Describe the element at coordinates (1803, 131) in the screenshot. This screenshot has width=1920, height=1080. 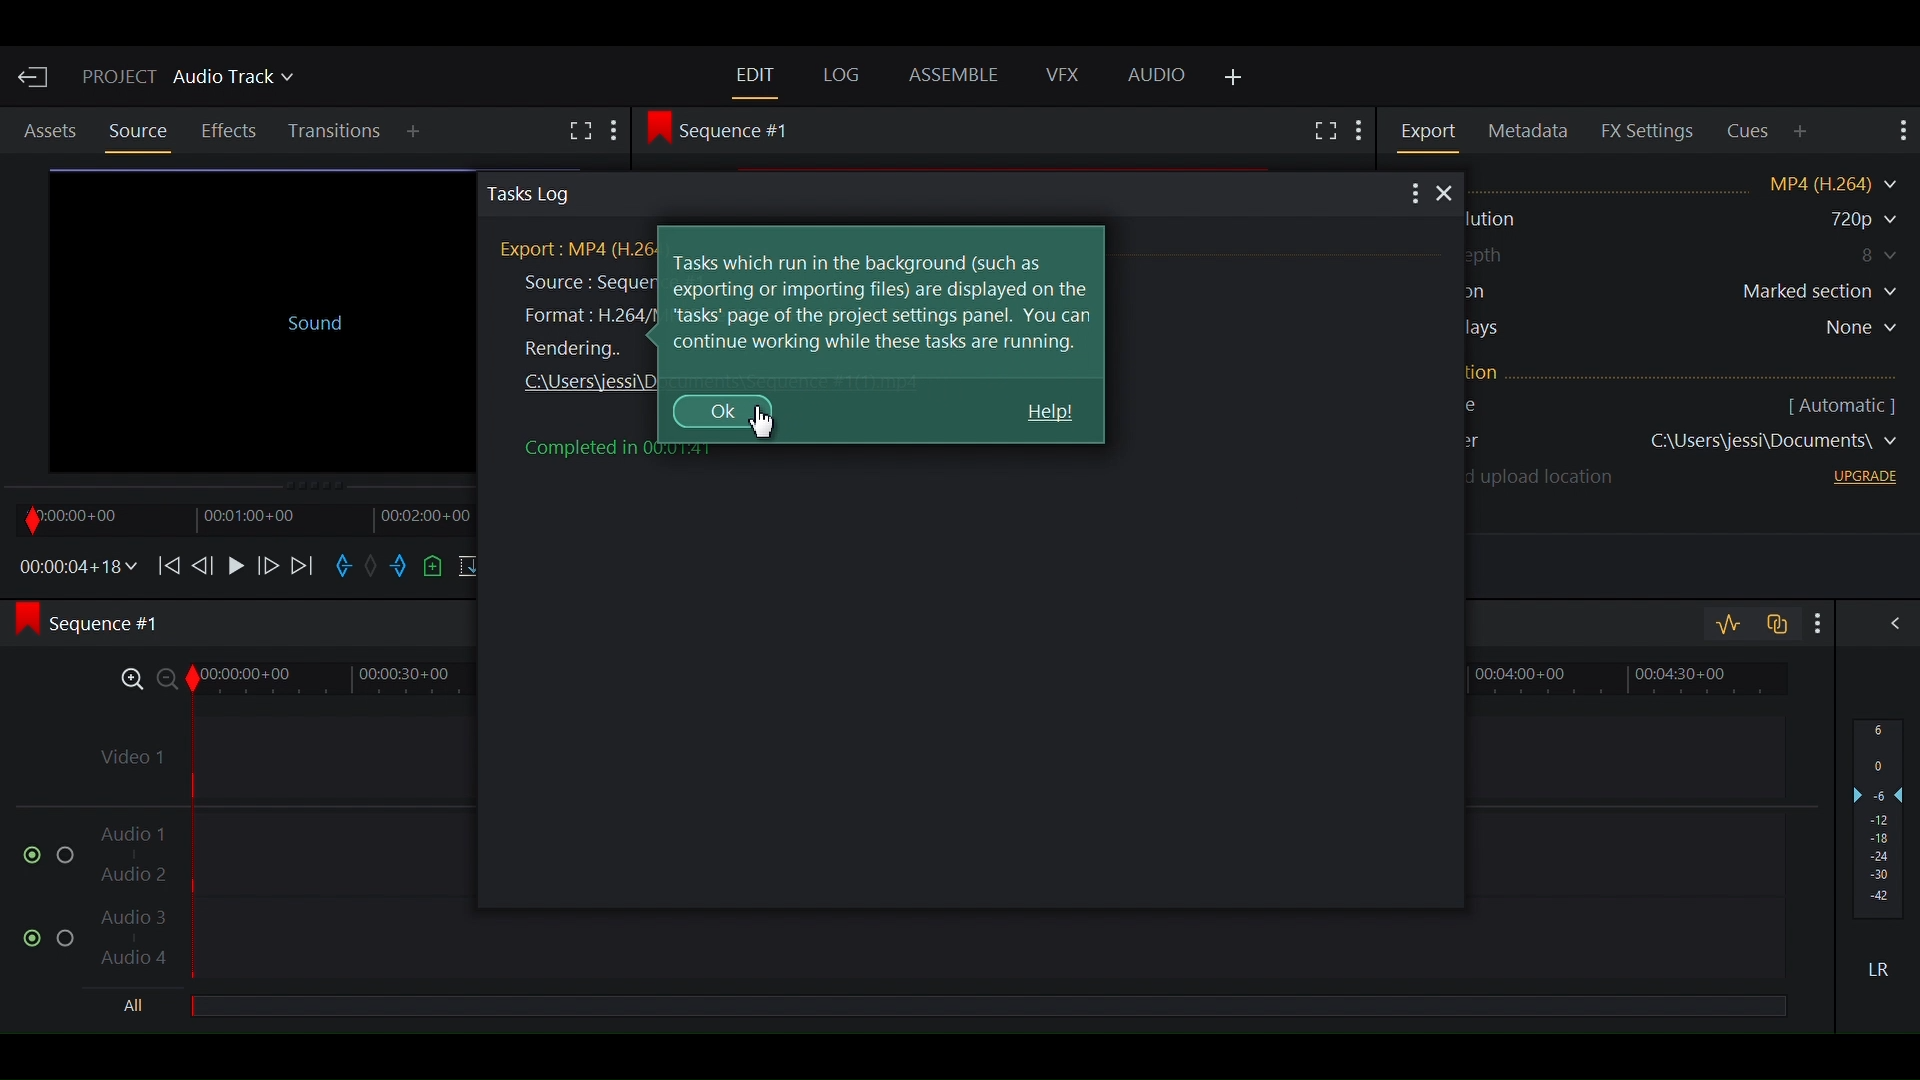
I see `Add Panel` at that location.